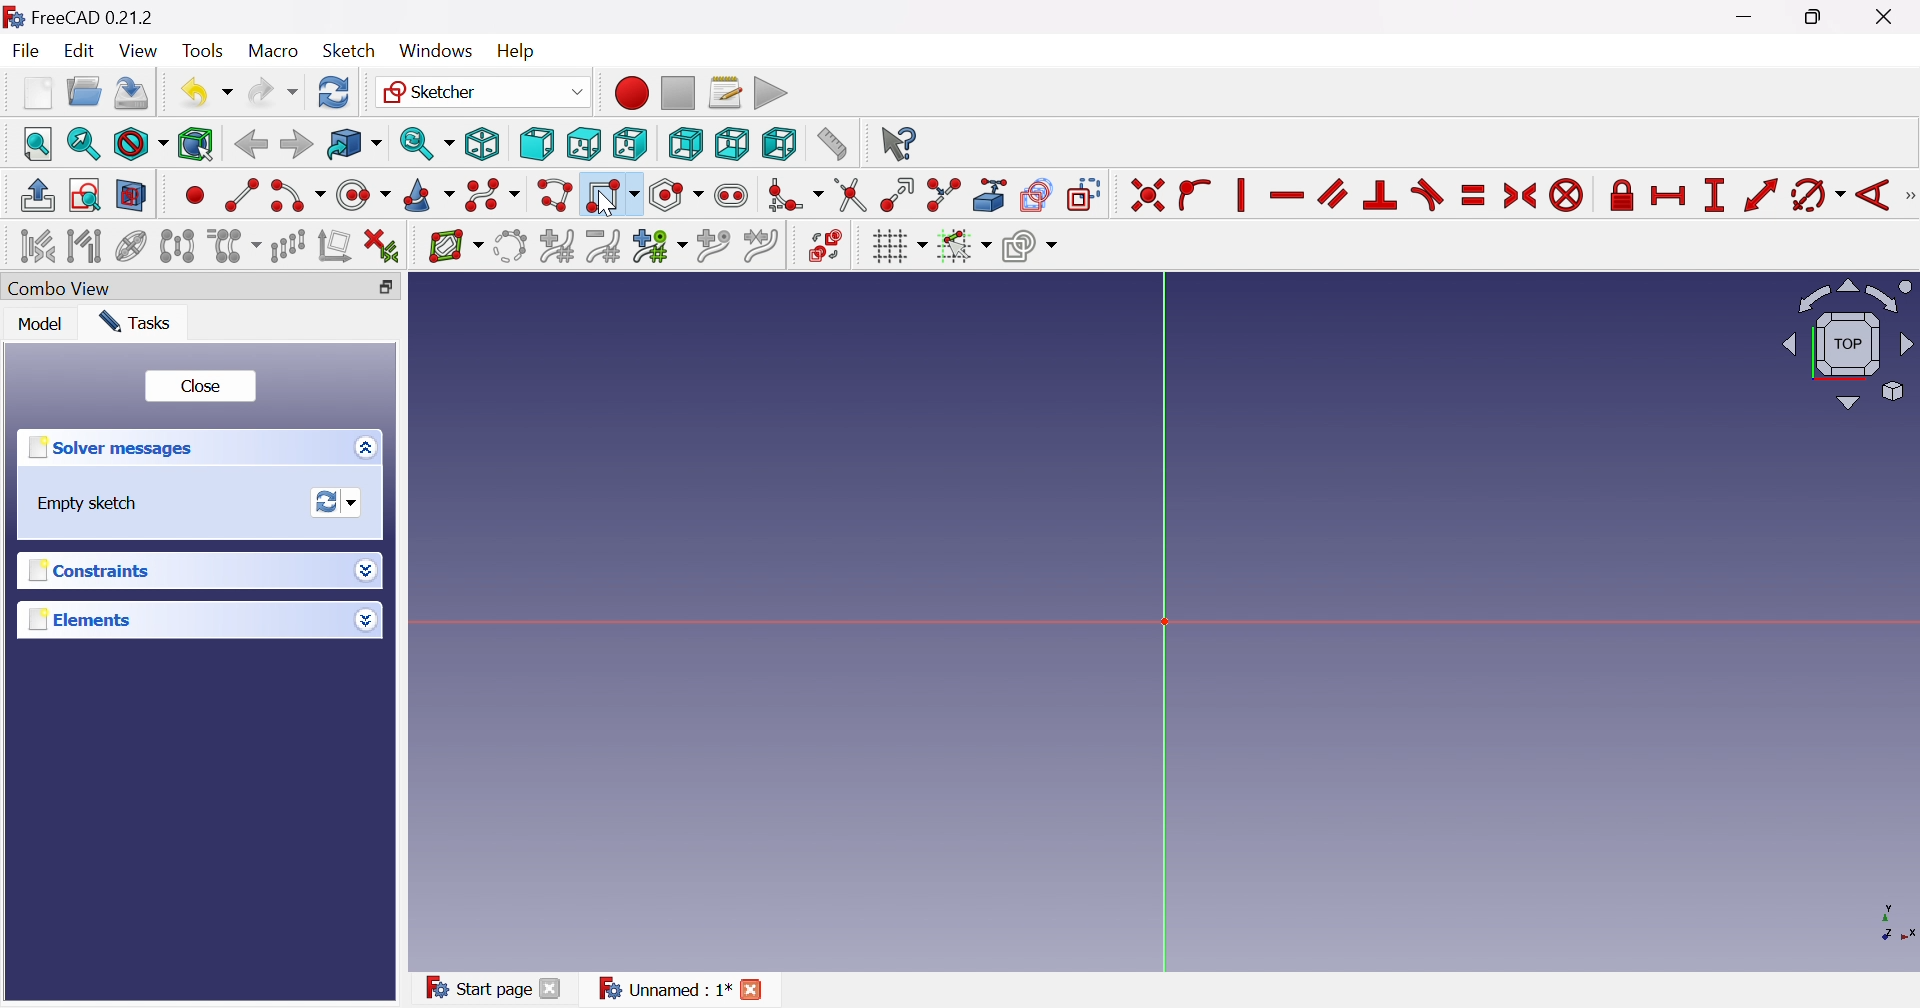 This screenshot has height=1008, width=1920. Describe the element at coordinates (85, 245) in the screenshot. I see `Select associated geometry` at that location.